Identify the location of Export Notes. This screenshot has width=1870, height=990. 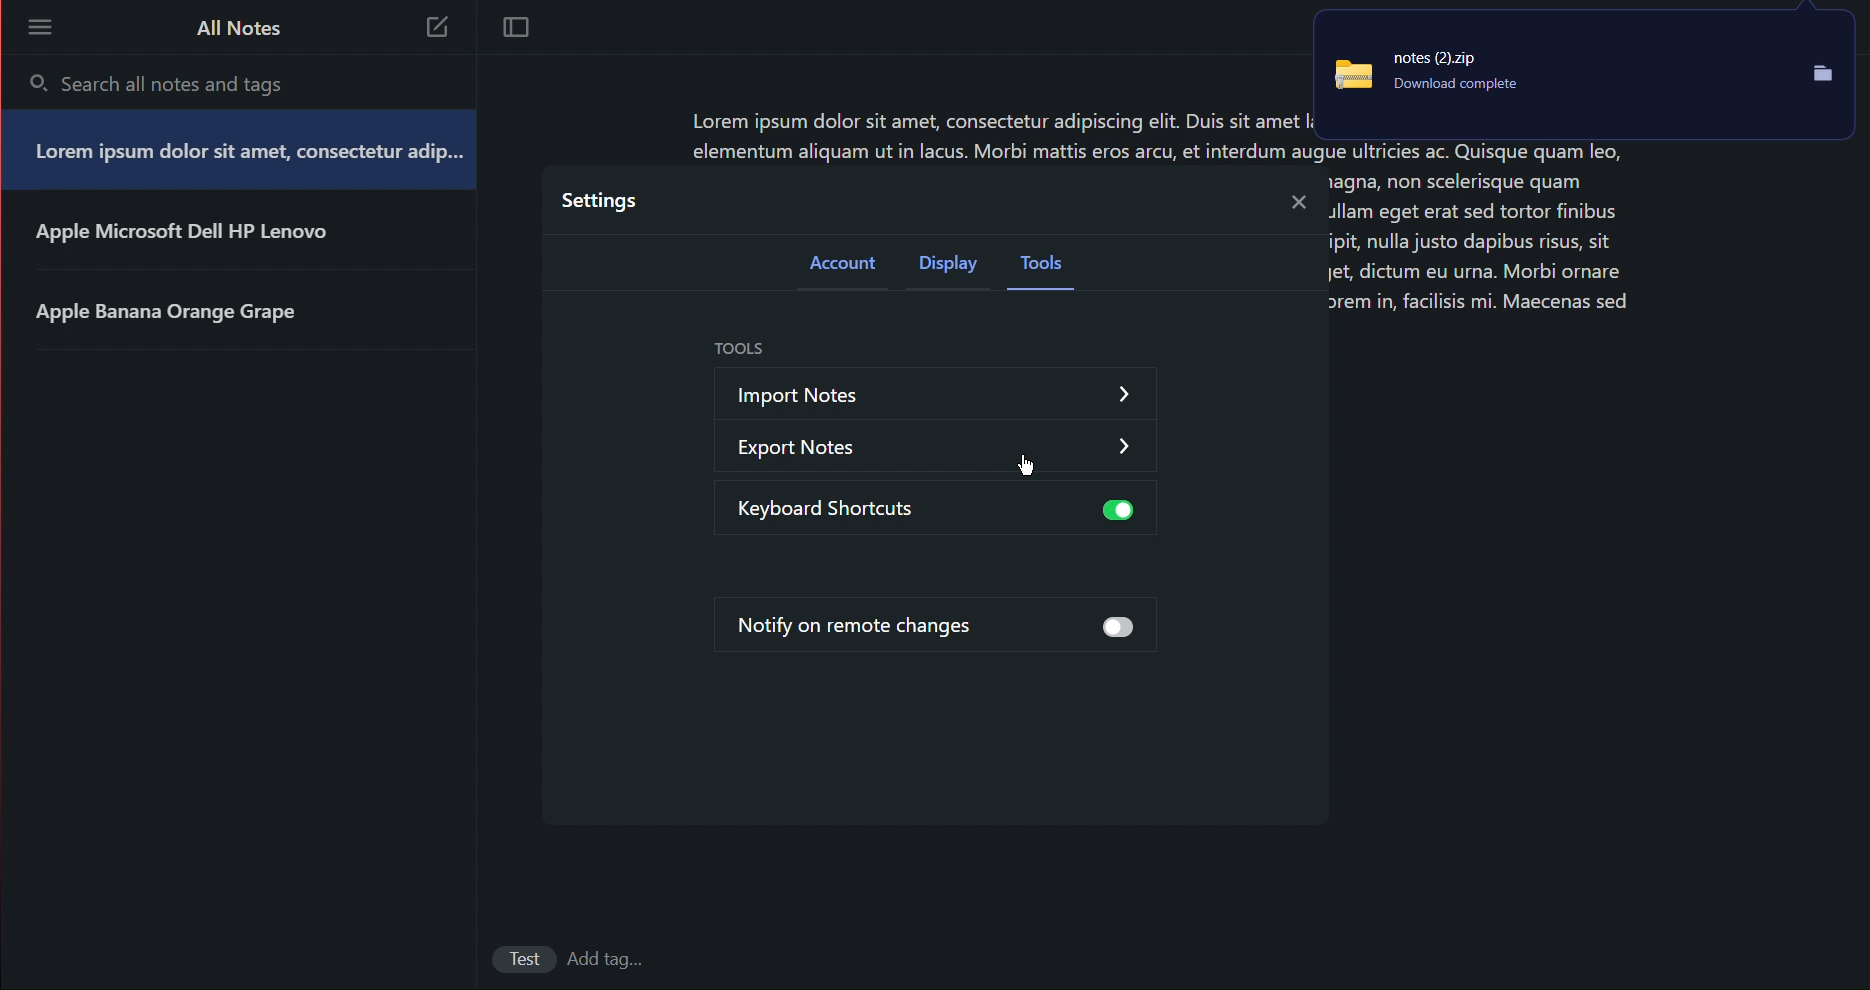
(863, 443).